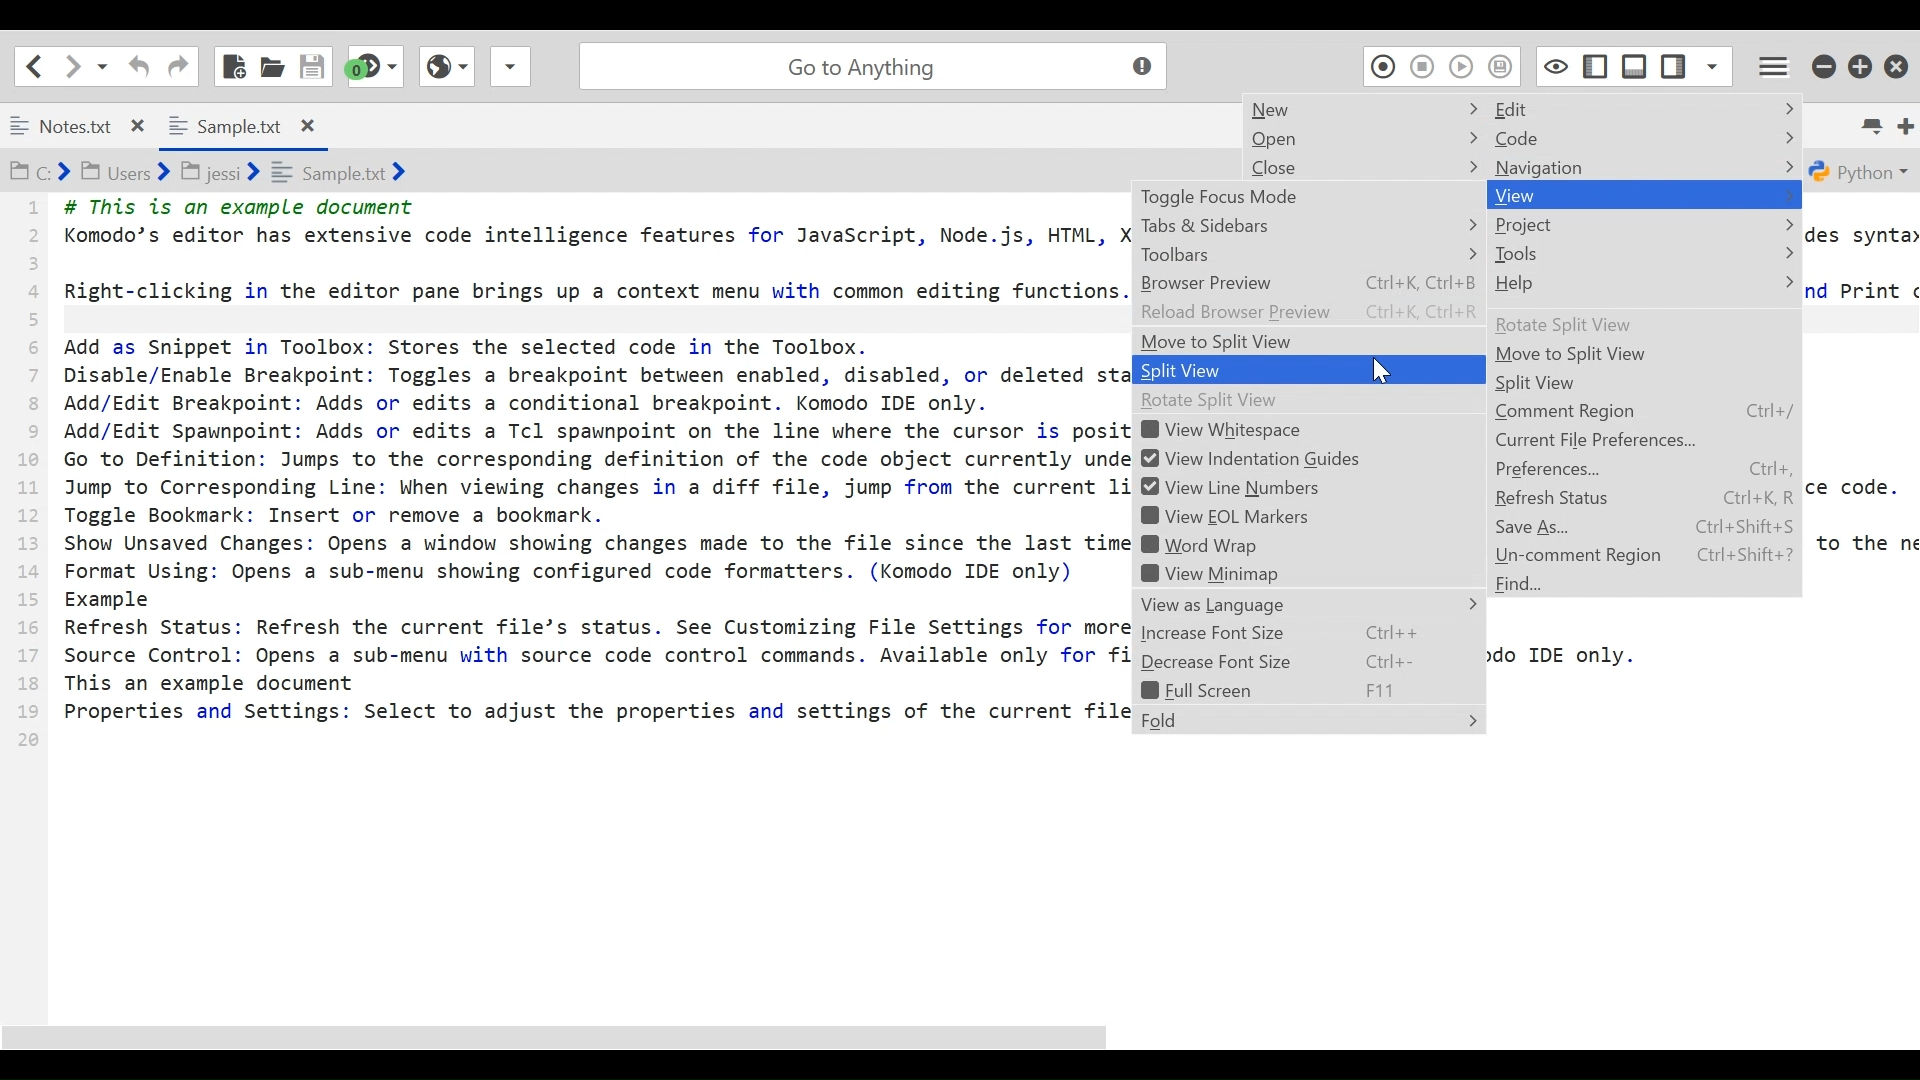 The width and height of the screenshot is (1920, 1080). Describe the element at coordinates (1598, 65) in the screenshot. I see `Show/Hide Left Pane` at that location.